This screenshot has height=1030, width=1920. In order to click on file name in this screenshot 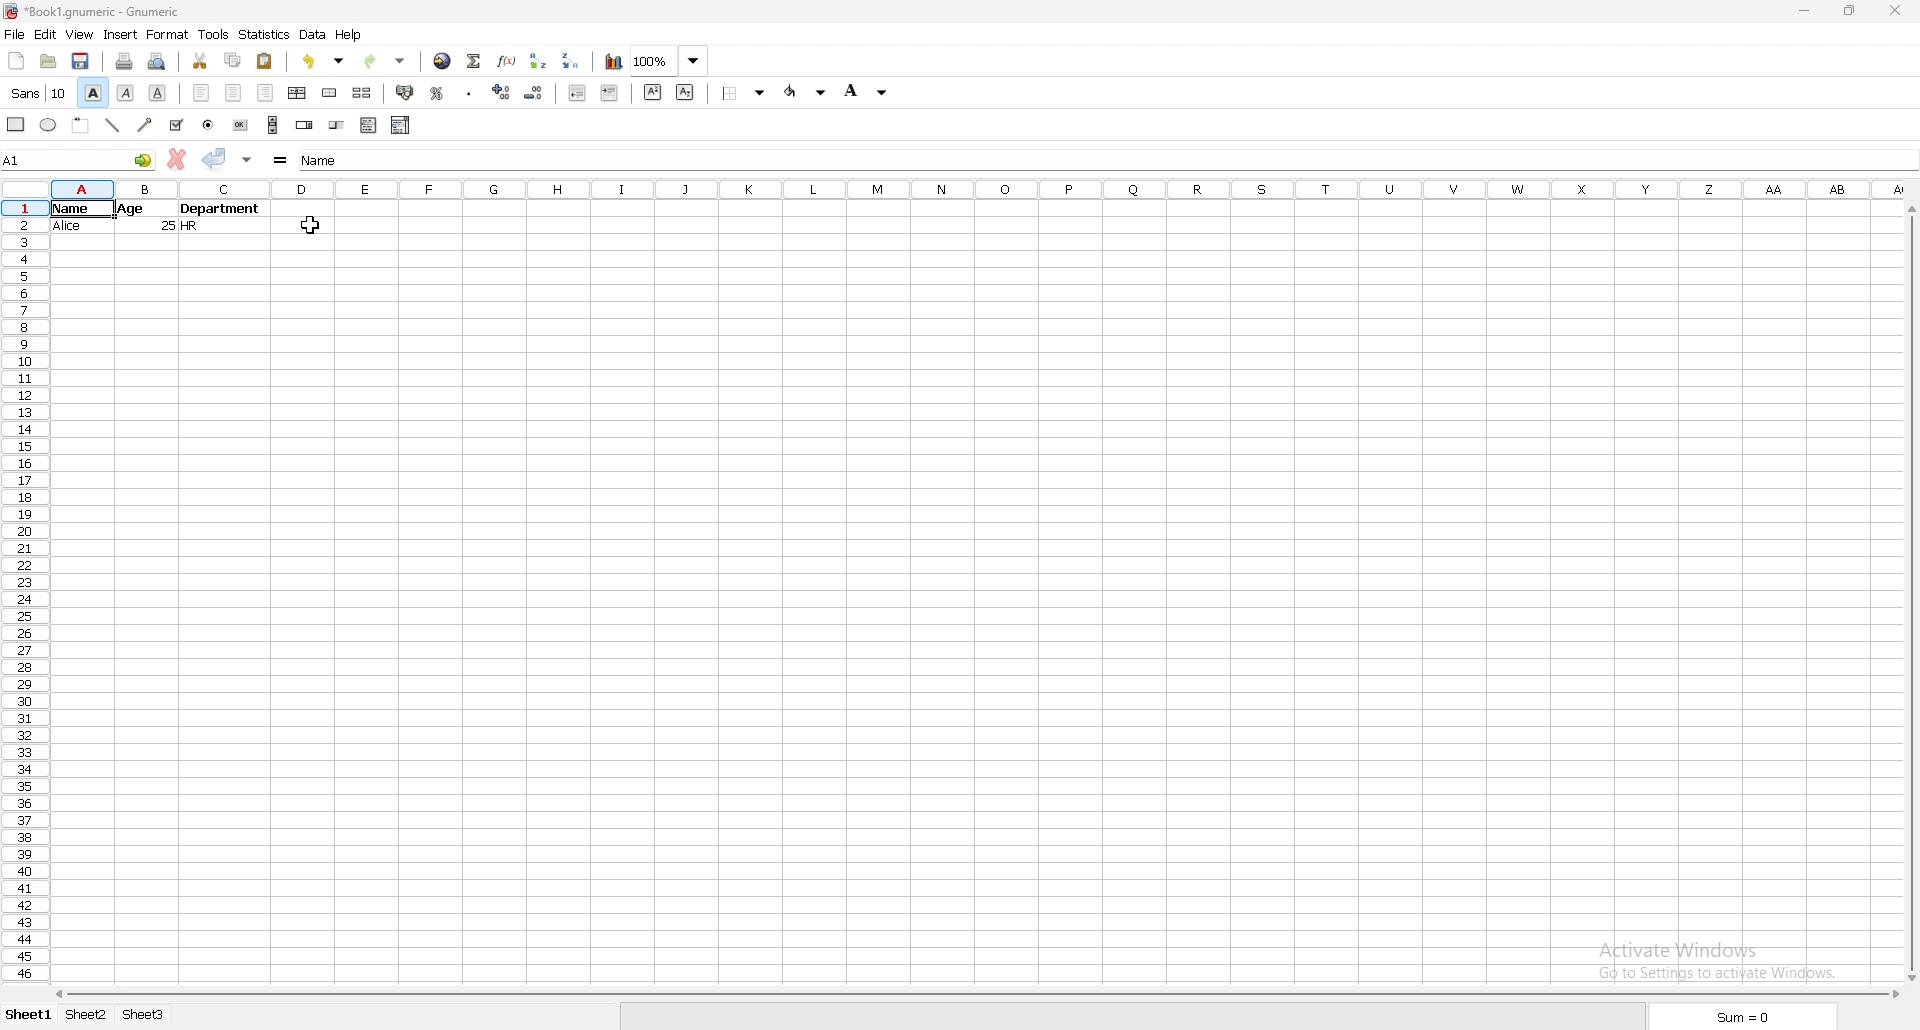, I will do `click(95, 12)`.